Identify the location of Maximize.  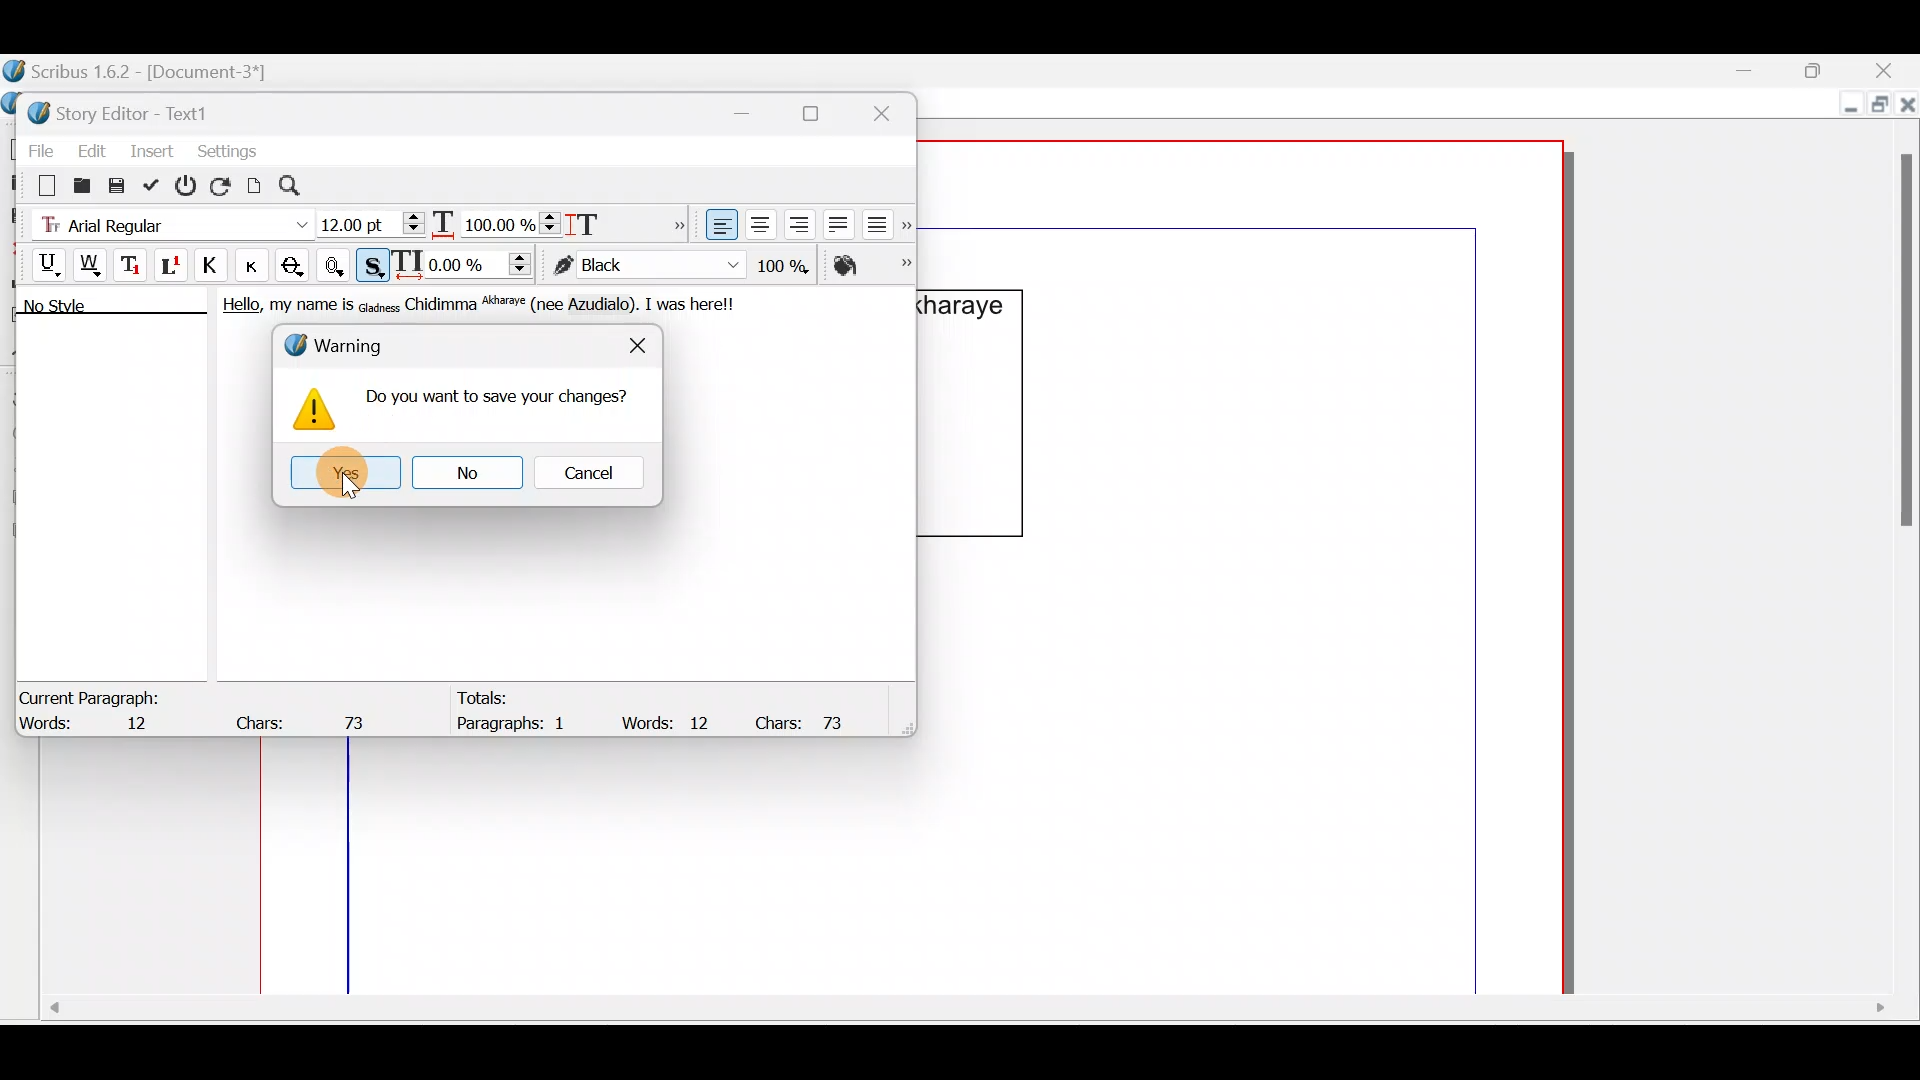
(1825, 69).